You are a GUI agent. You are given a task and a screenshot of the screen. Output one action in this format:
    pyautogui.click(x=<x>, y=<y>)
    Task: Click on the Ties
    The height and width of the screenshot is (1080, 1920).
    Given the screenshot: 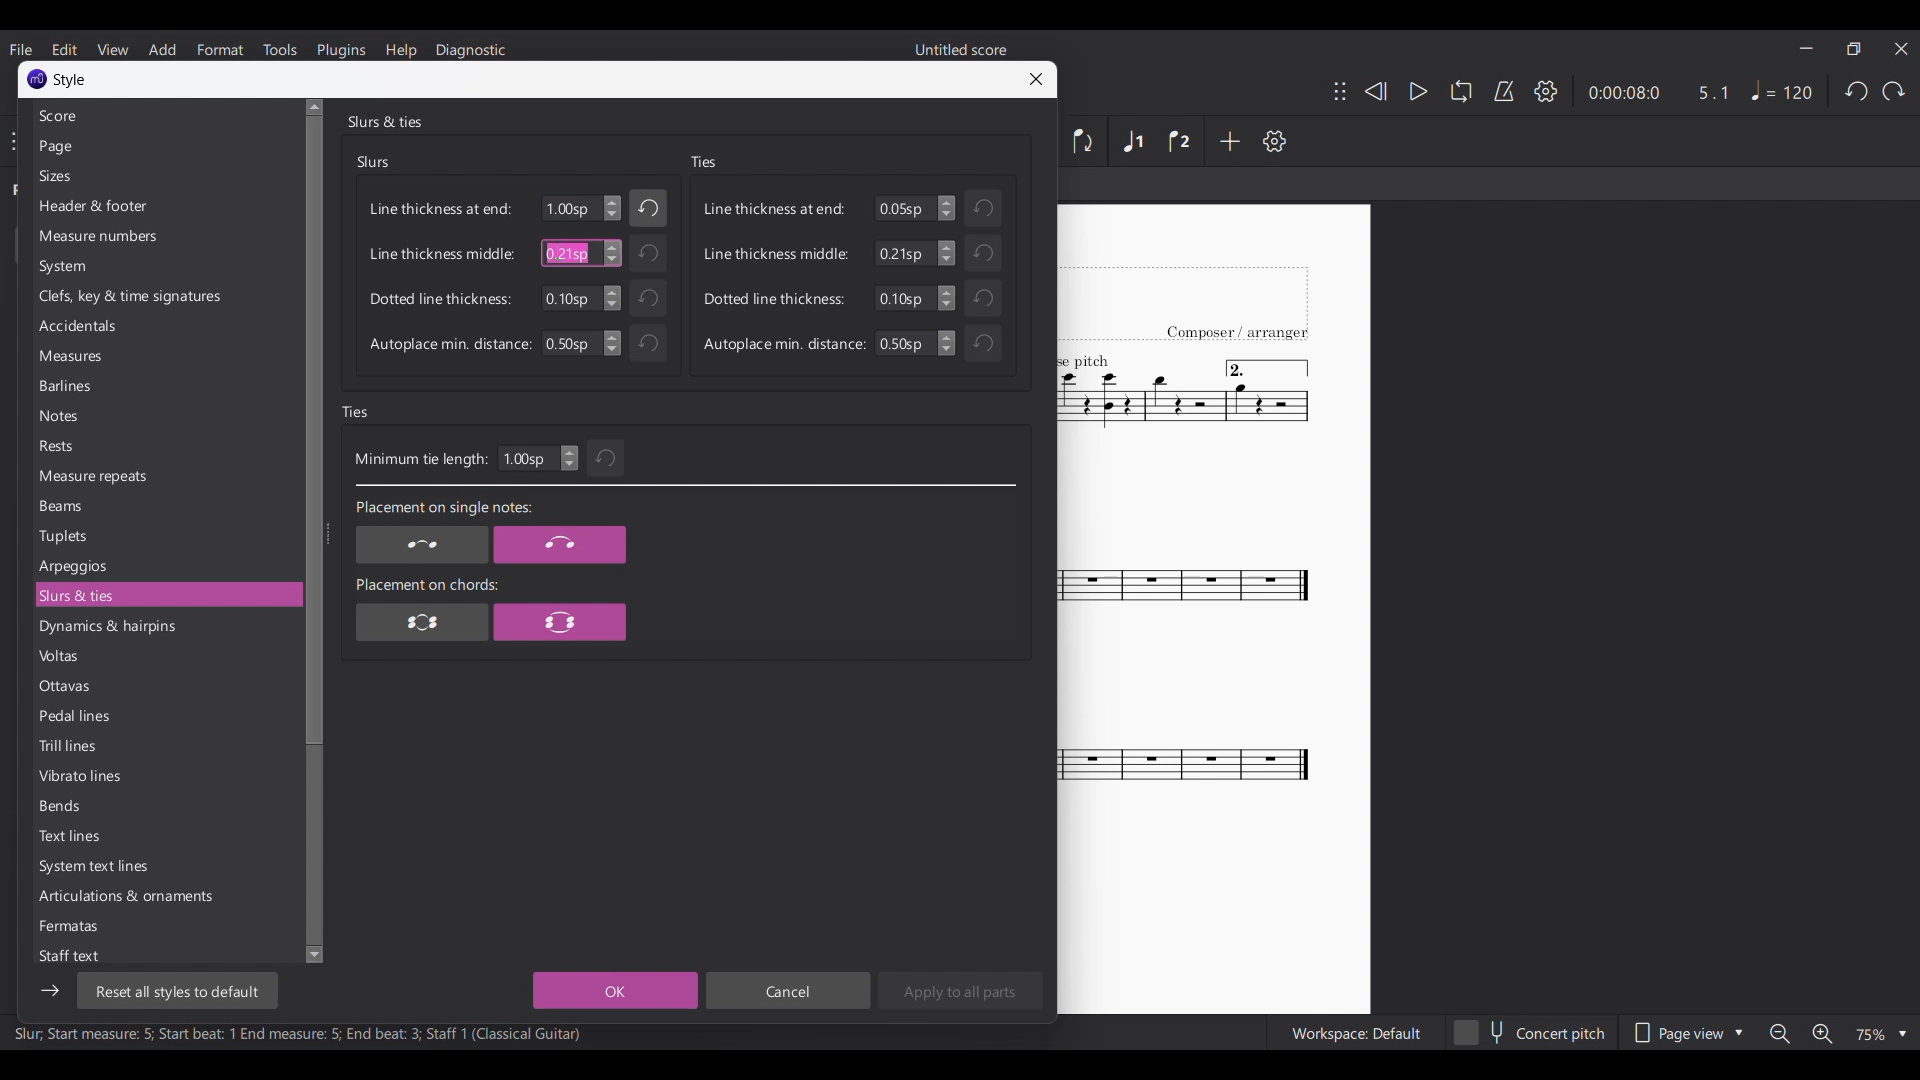 What is the action you would take?
    pyautogui.click(x=703, y=162)
    